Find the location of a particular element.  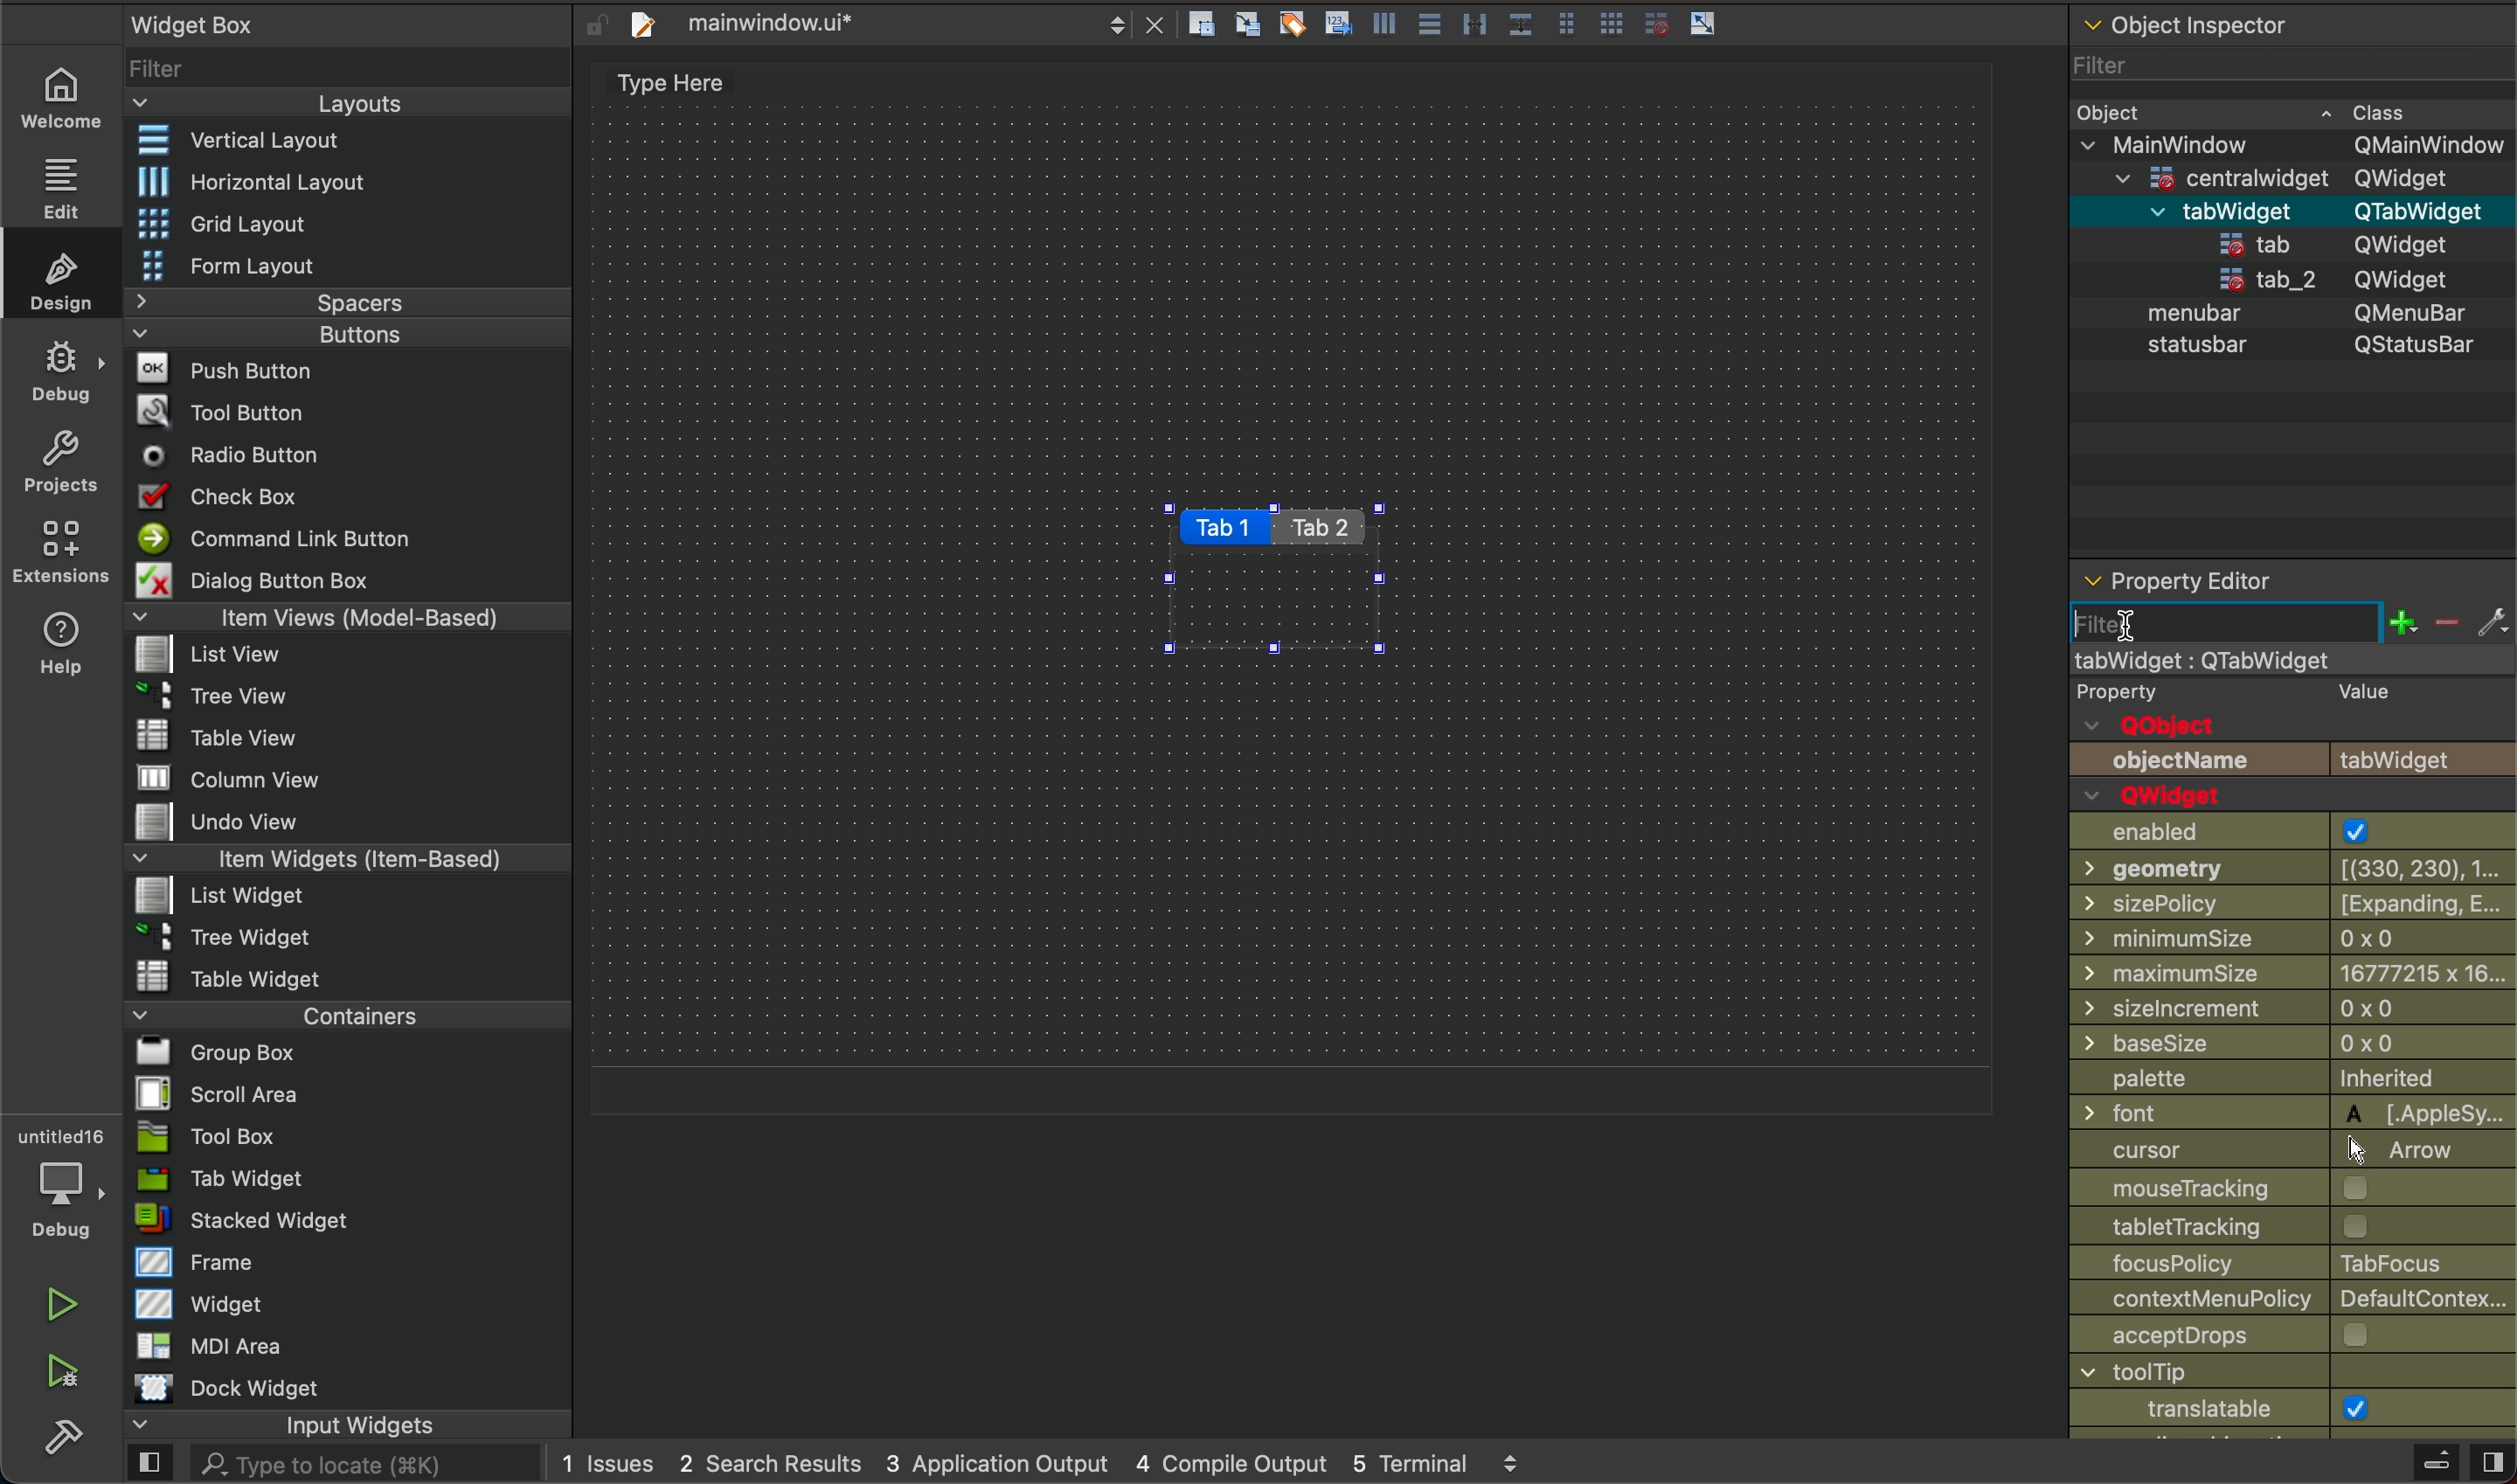

Tool Button is located at coordinates (221, 416).